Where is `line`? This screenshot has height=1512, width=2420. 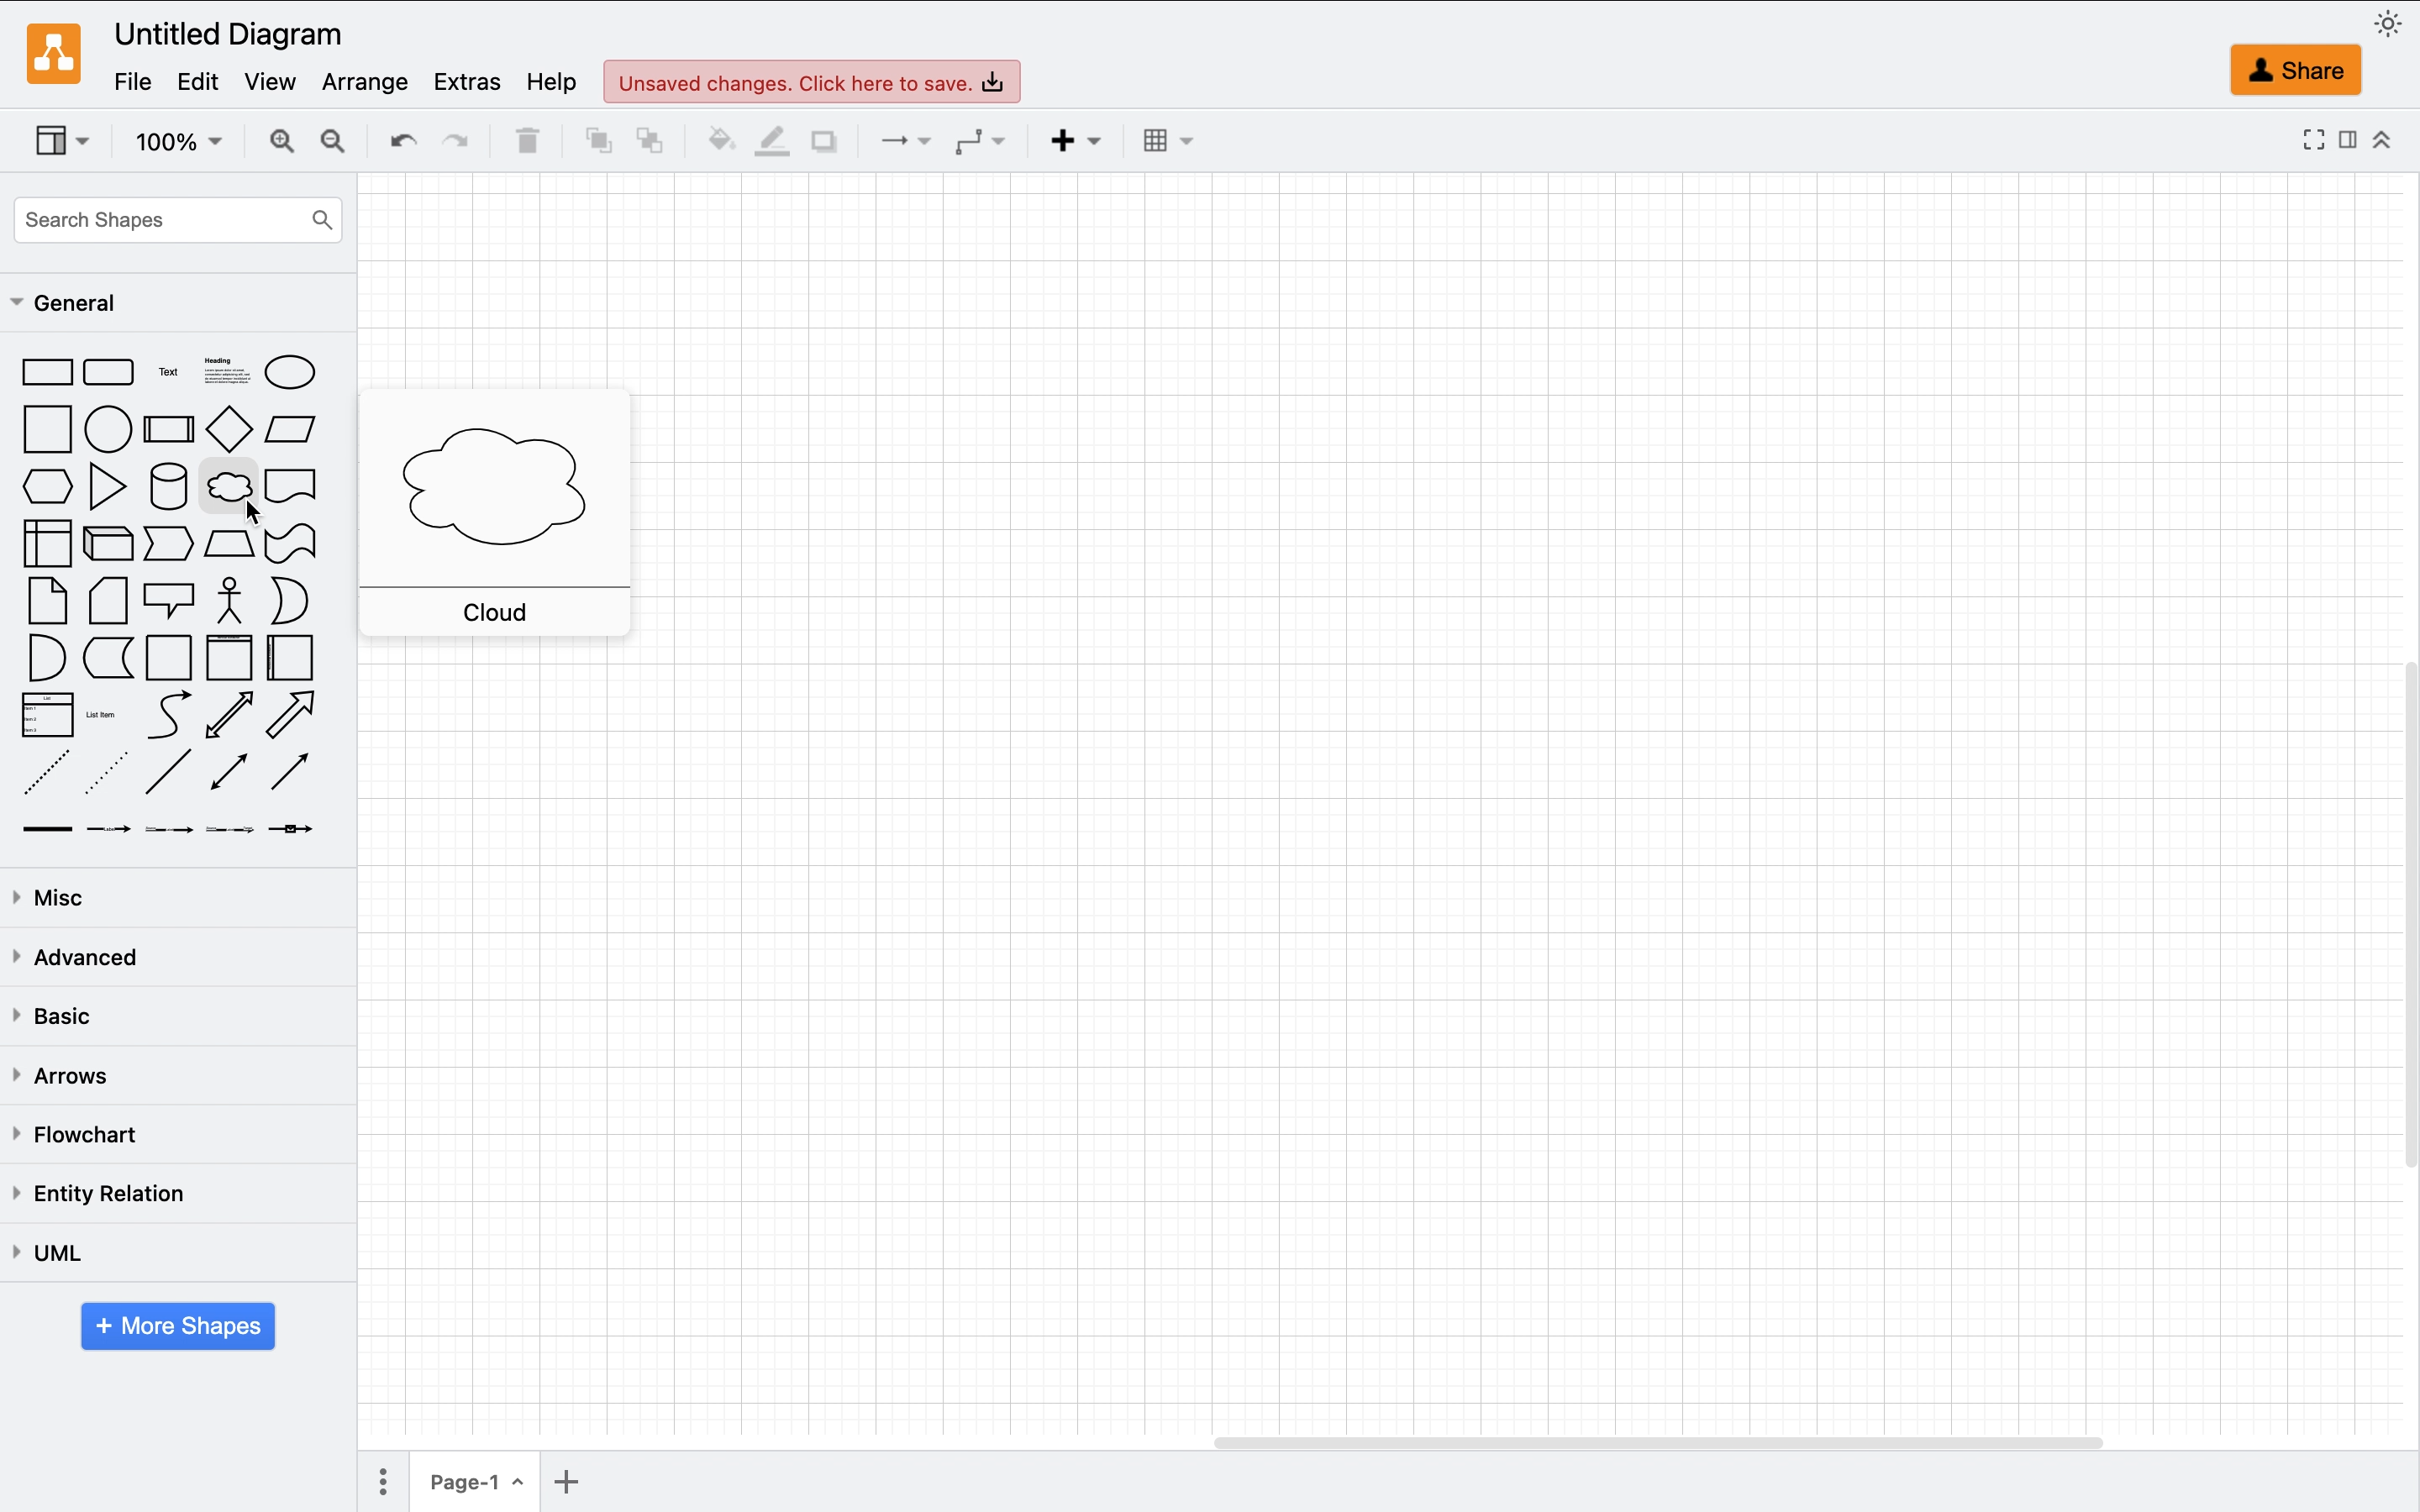
line is located at coordinates (166, 778).